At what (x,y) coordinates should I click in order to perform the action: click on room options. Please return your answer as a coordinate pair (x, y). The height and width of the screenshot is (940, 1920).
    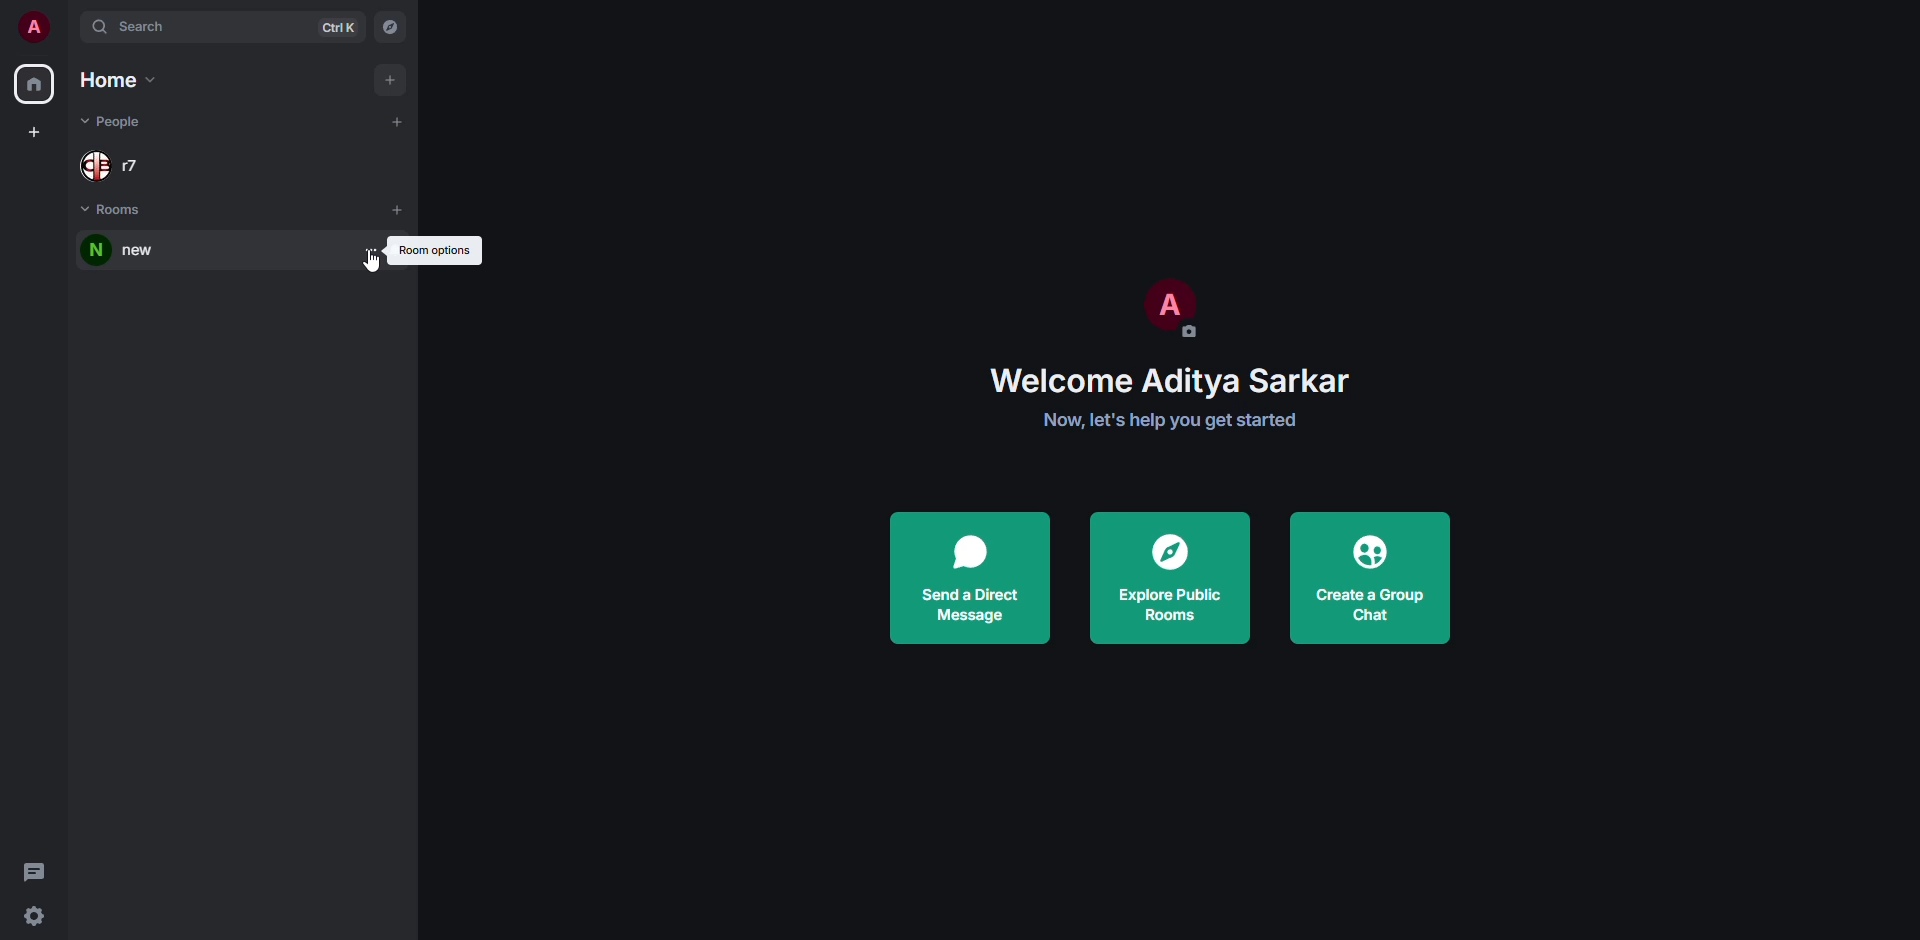
    Looking at the image, I should click on (372, 250).